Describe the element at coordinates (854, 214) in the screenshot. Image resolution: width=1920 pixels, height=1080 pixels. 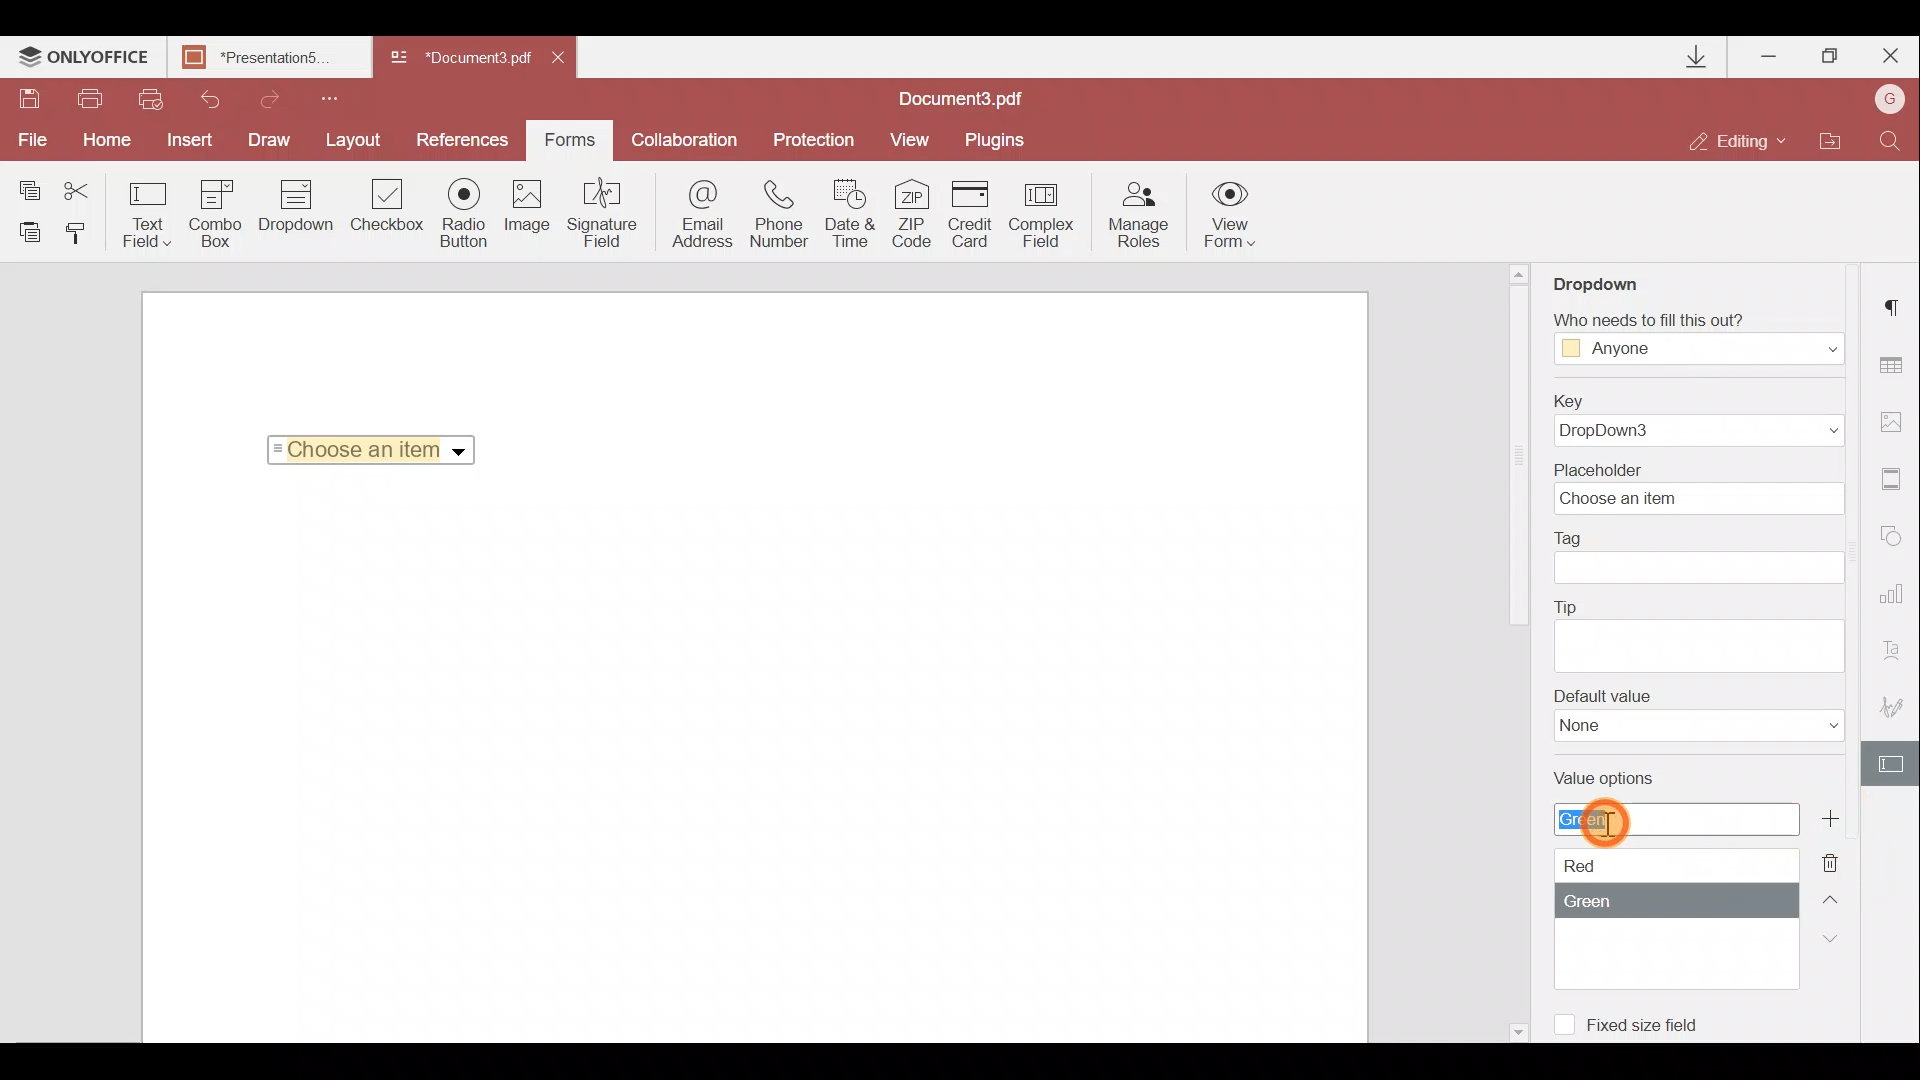
I see `Date & time` at that location.